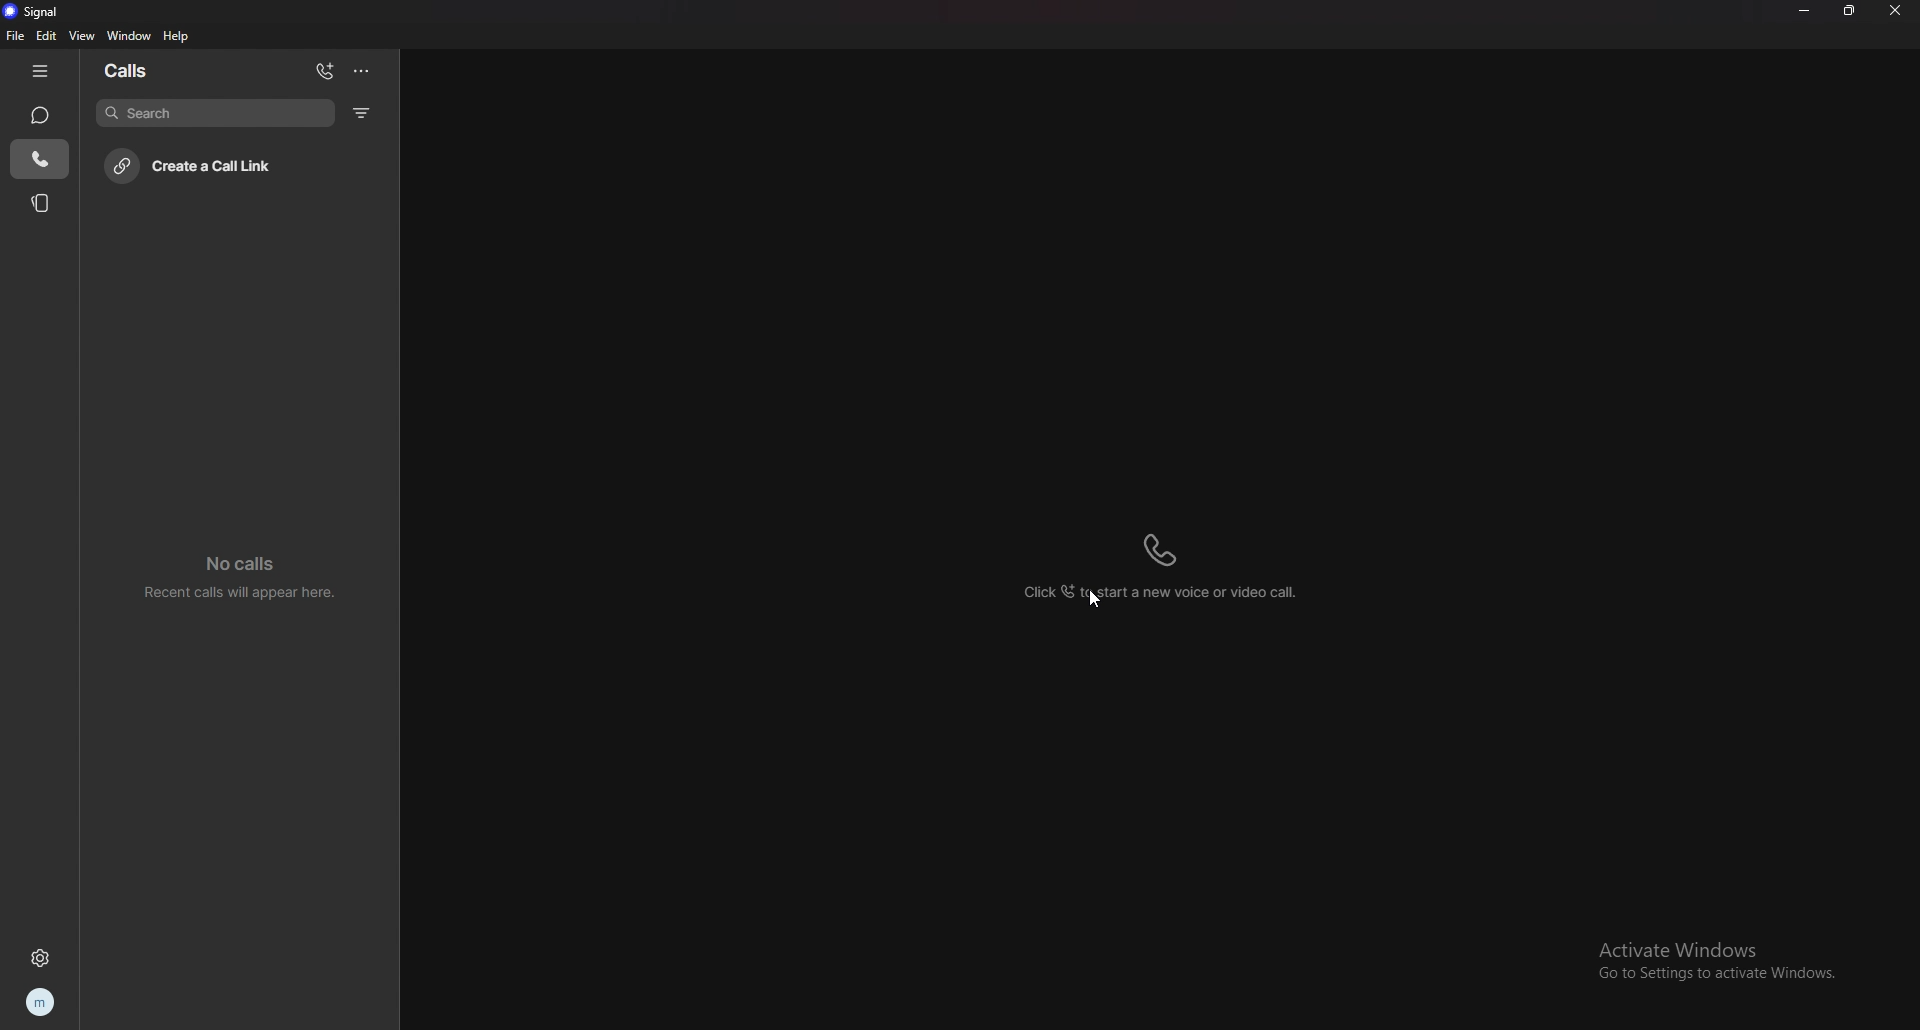  I want to click on calls, so click(142, 72).